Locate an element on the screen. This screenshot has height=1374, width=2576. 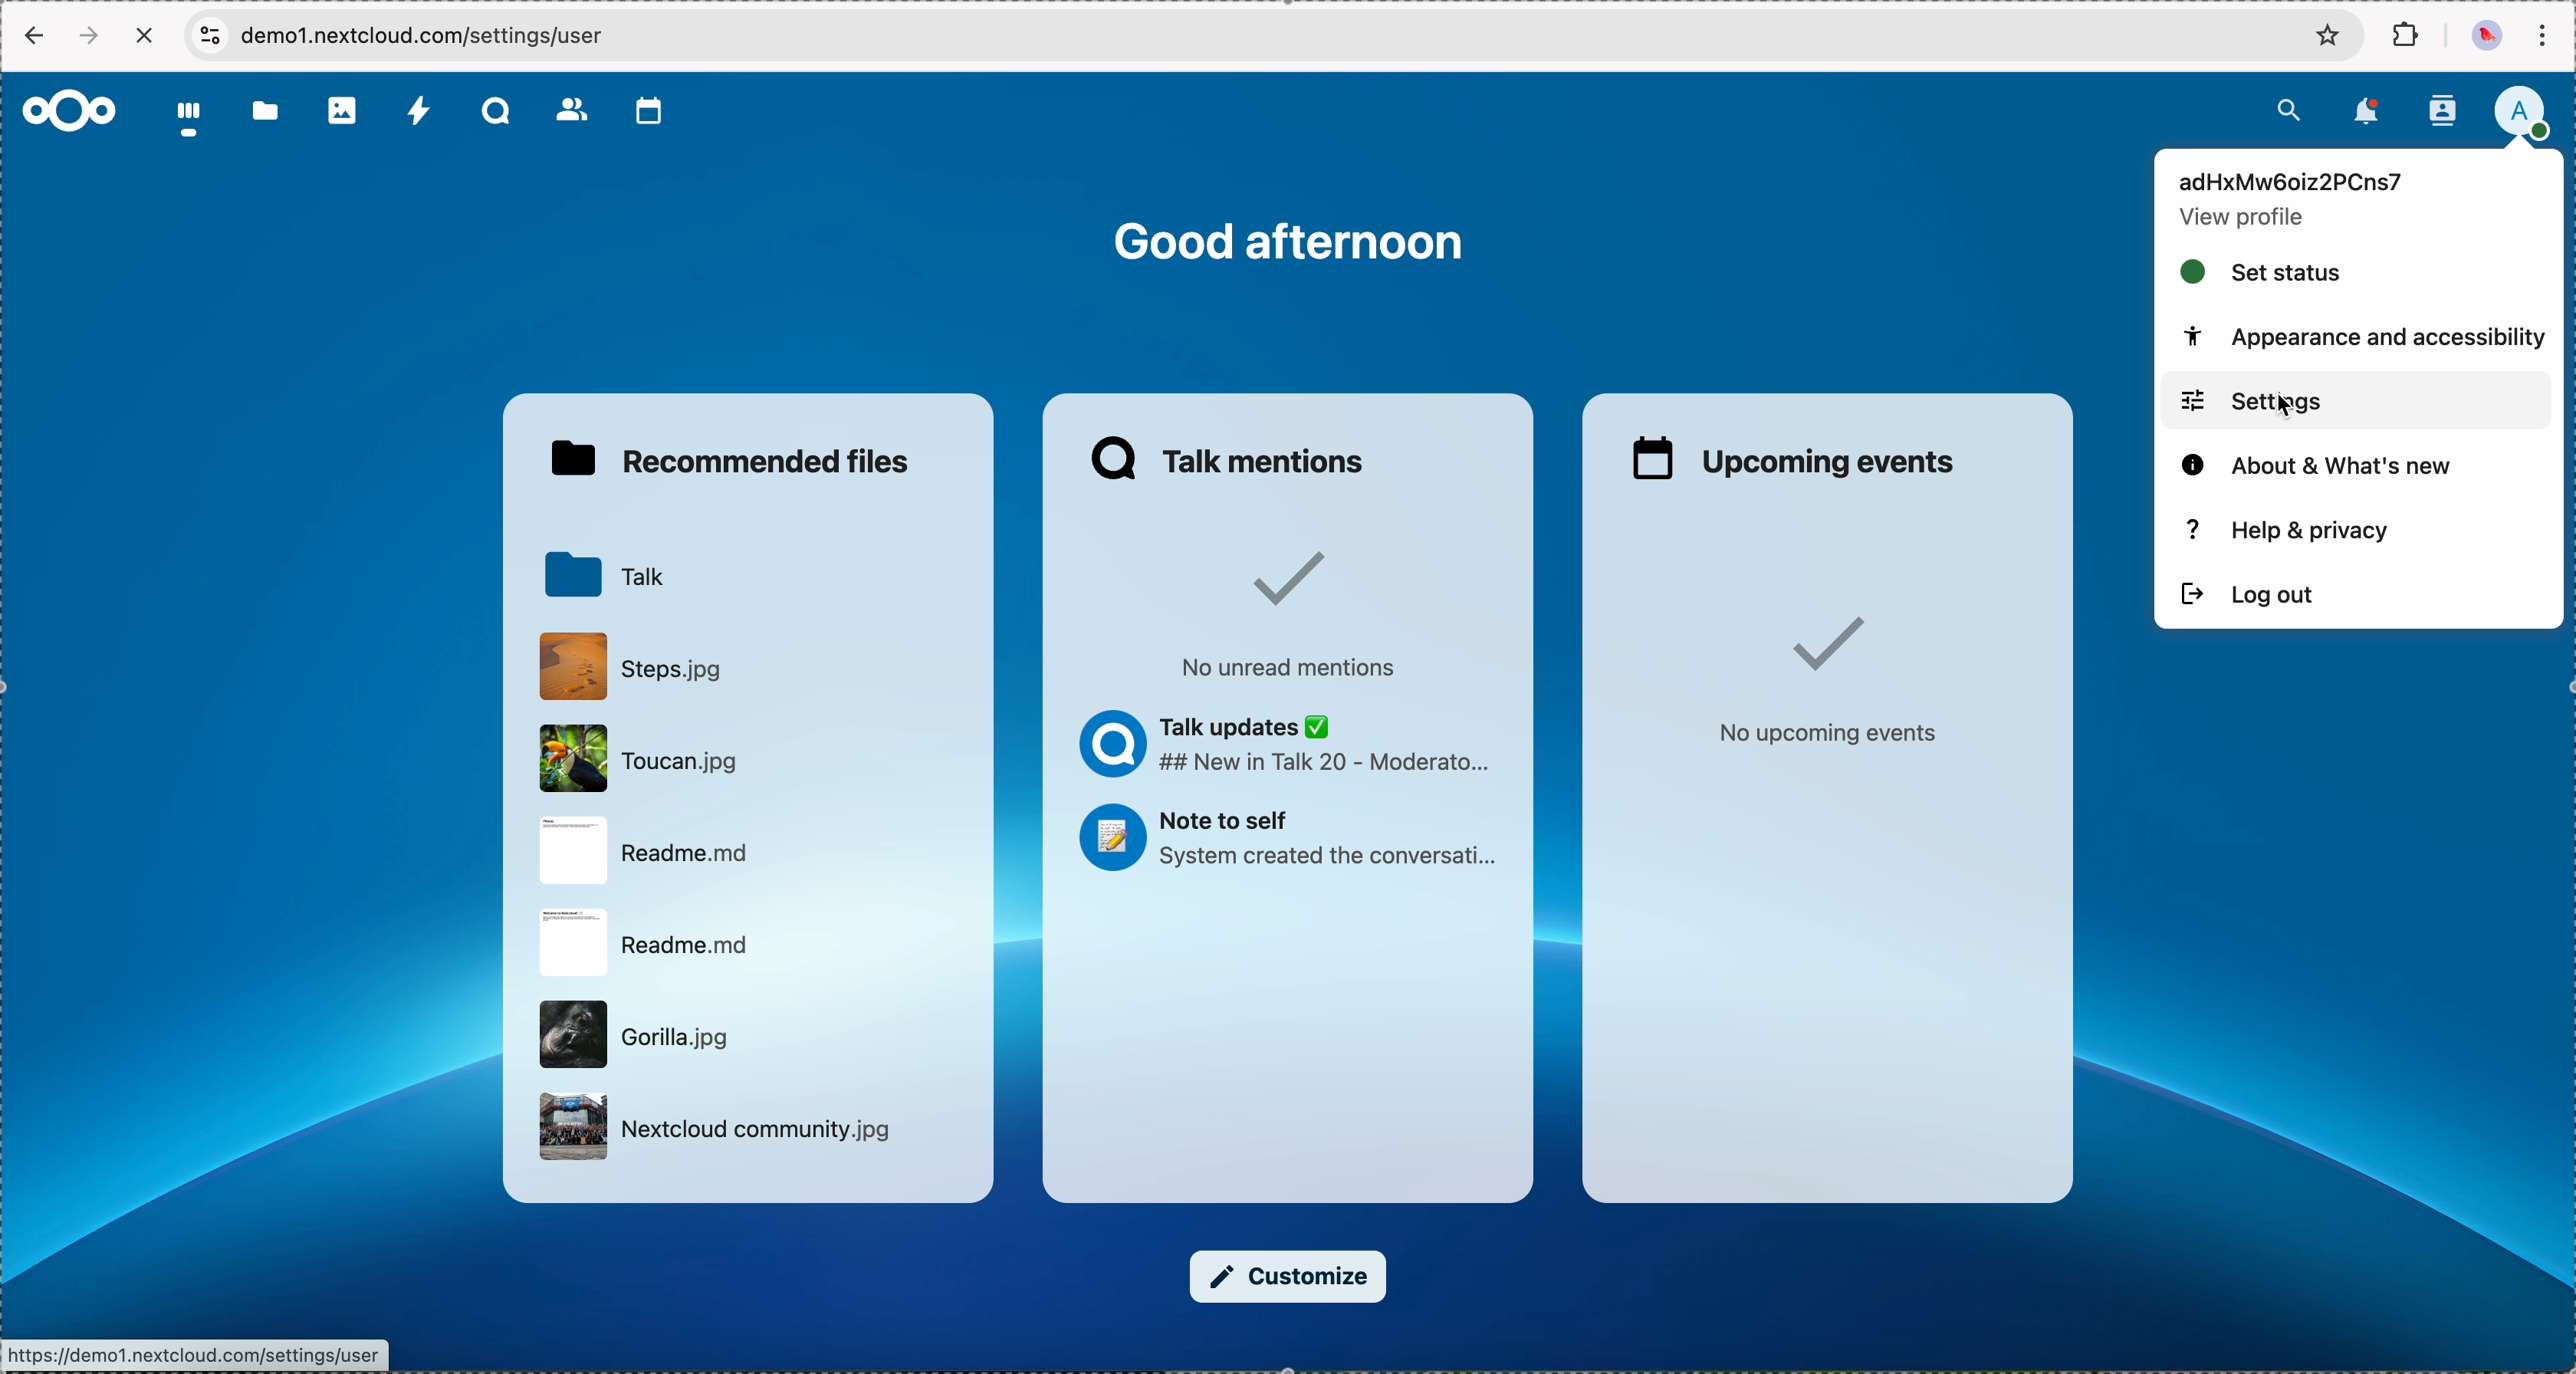
activity is located at coordinates (420, 113).